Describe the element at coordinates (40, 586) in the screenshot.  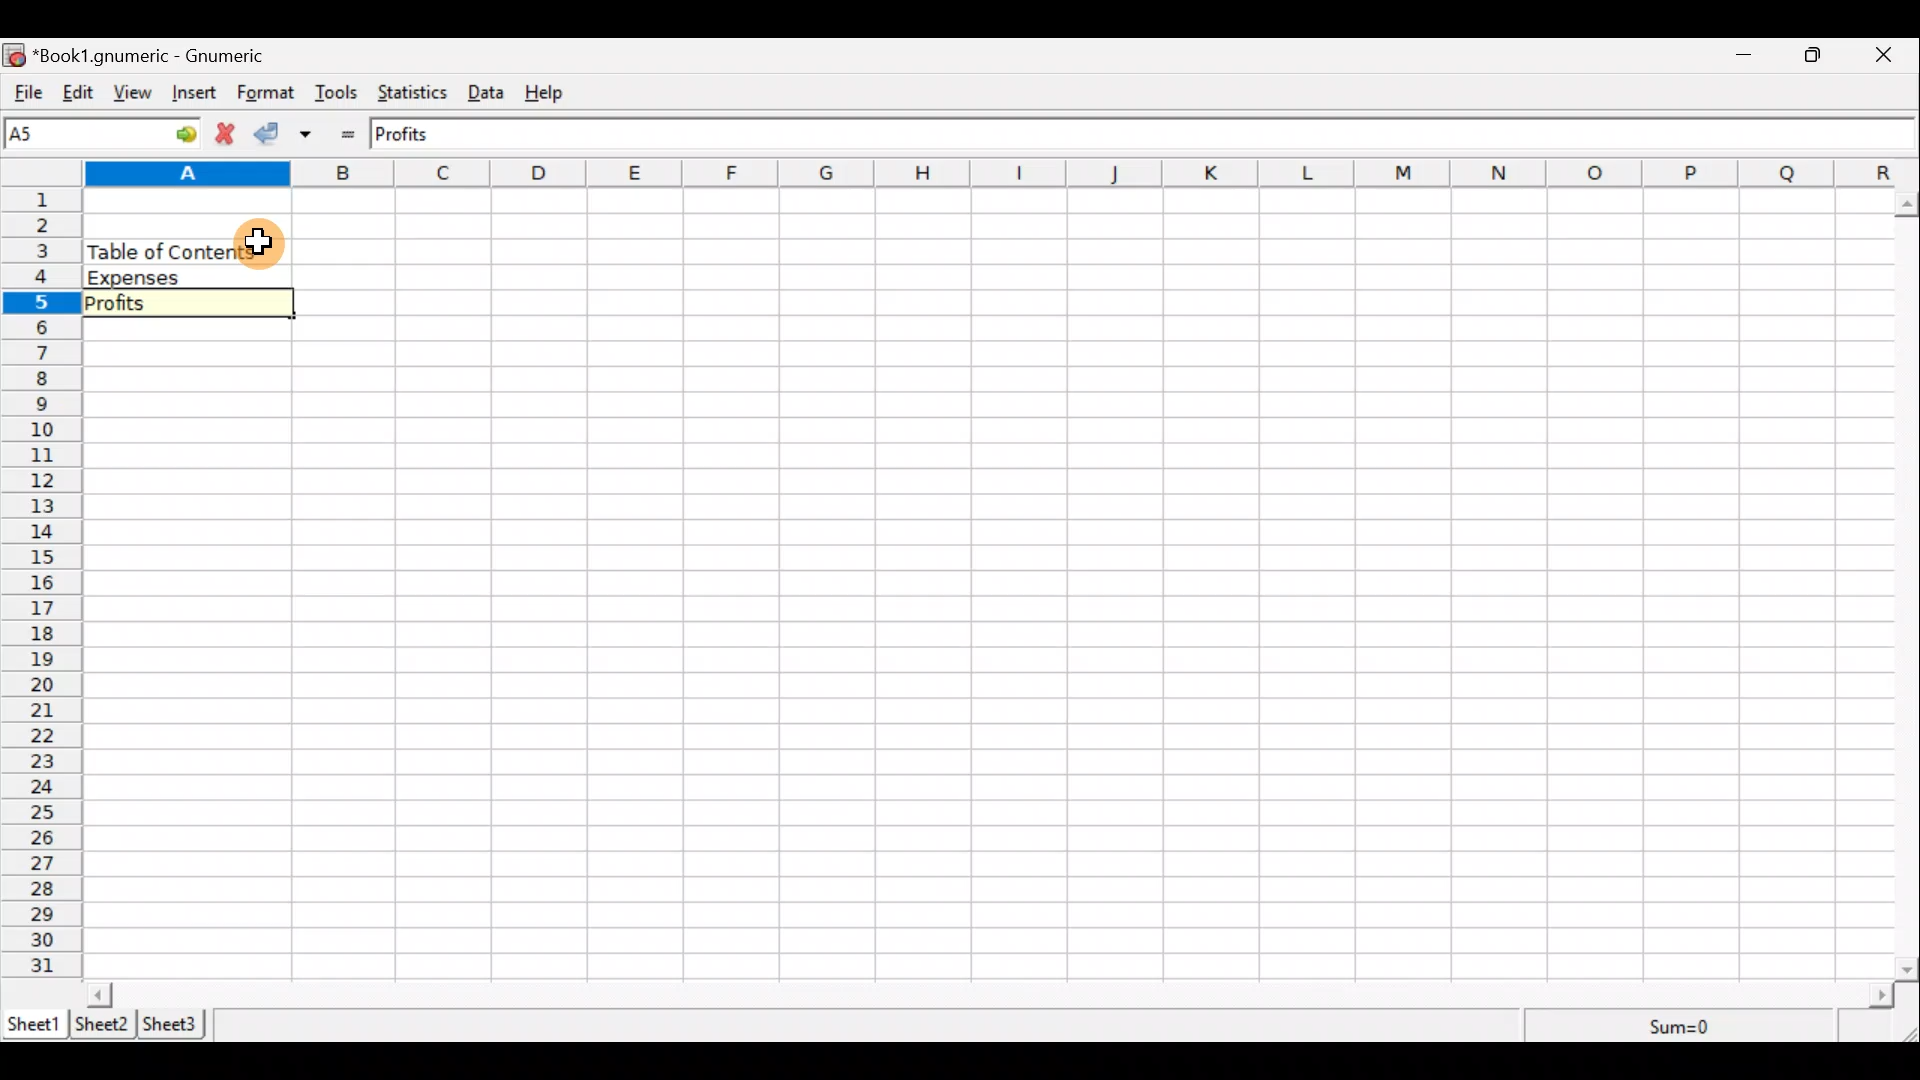
I see `numbering column` at that location.